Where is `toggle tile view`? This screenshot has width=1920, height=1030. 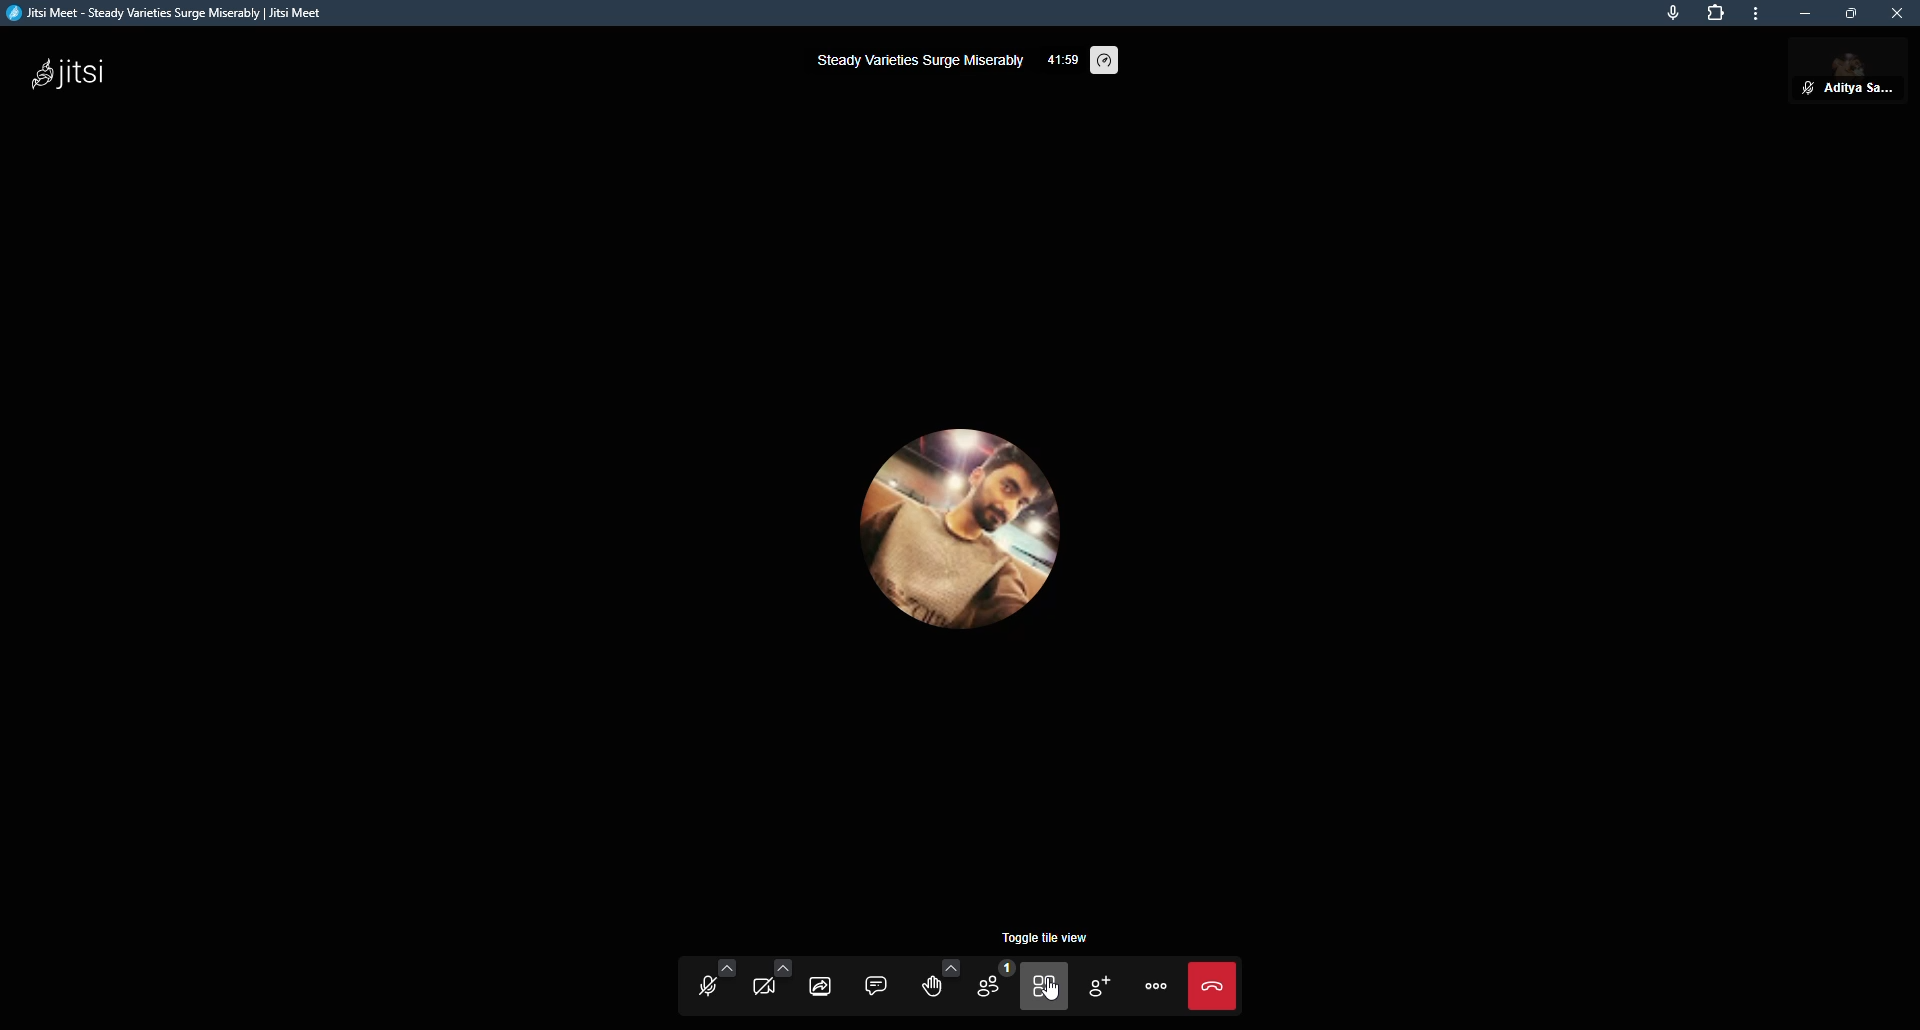
toggle tile view is located at coordinates (1048, 939).